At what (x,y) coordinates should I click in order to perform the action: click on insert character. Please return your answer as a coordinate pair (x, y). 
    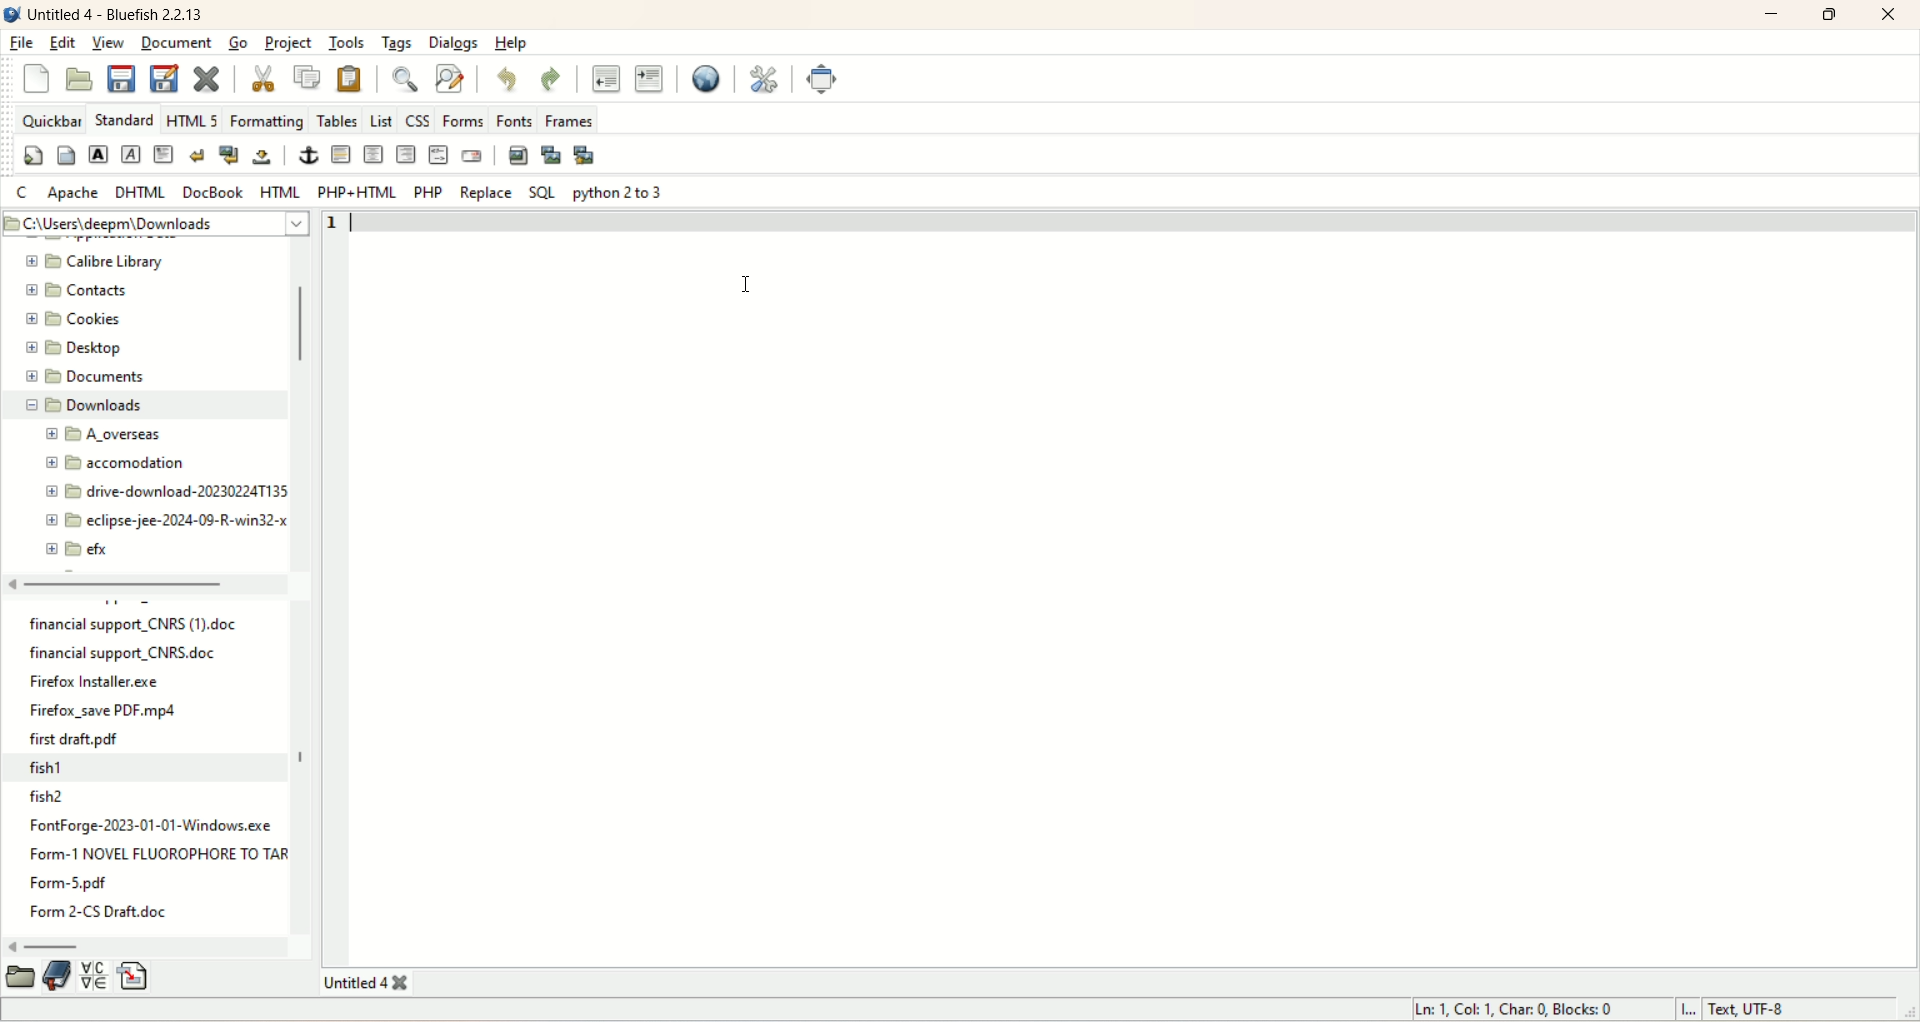
    Looking at the image, I should click on (93, 975).